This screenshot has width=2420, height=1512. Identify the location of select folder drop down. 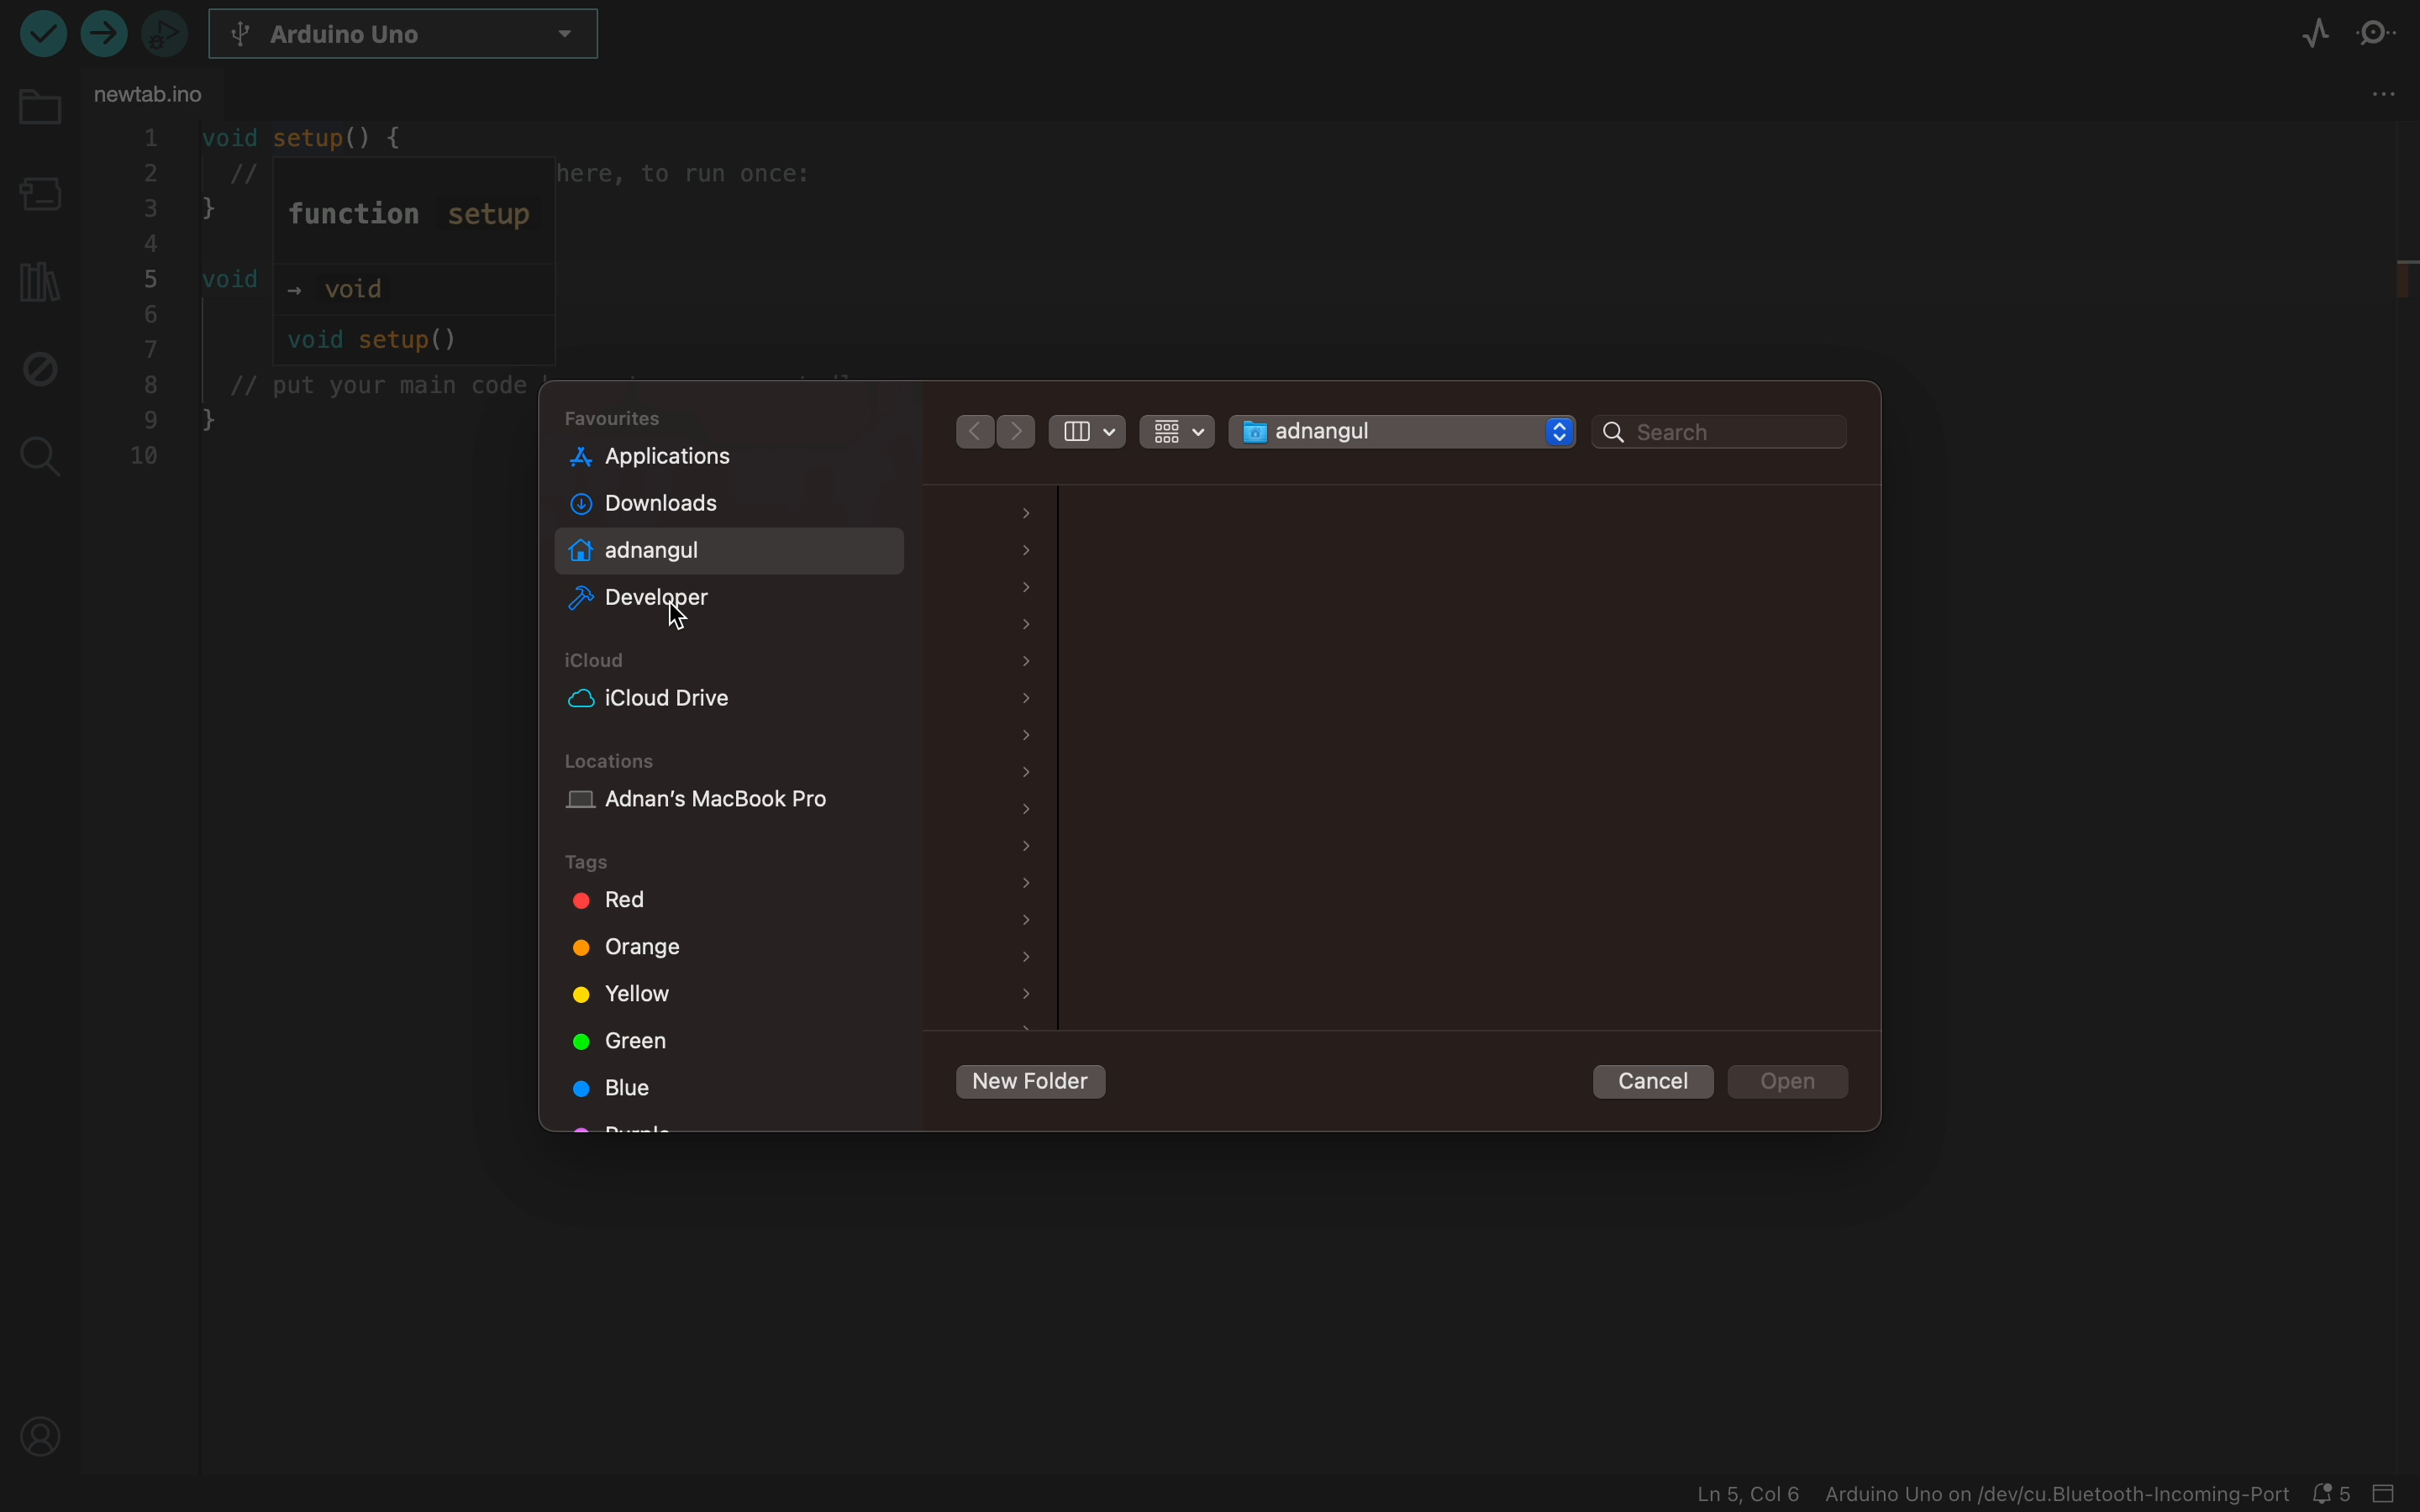
(1560, 431).